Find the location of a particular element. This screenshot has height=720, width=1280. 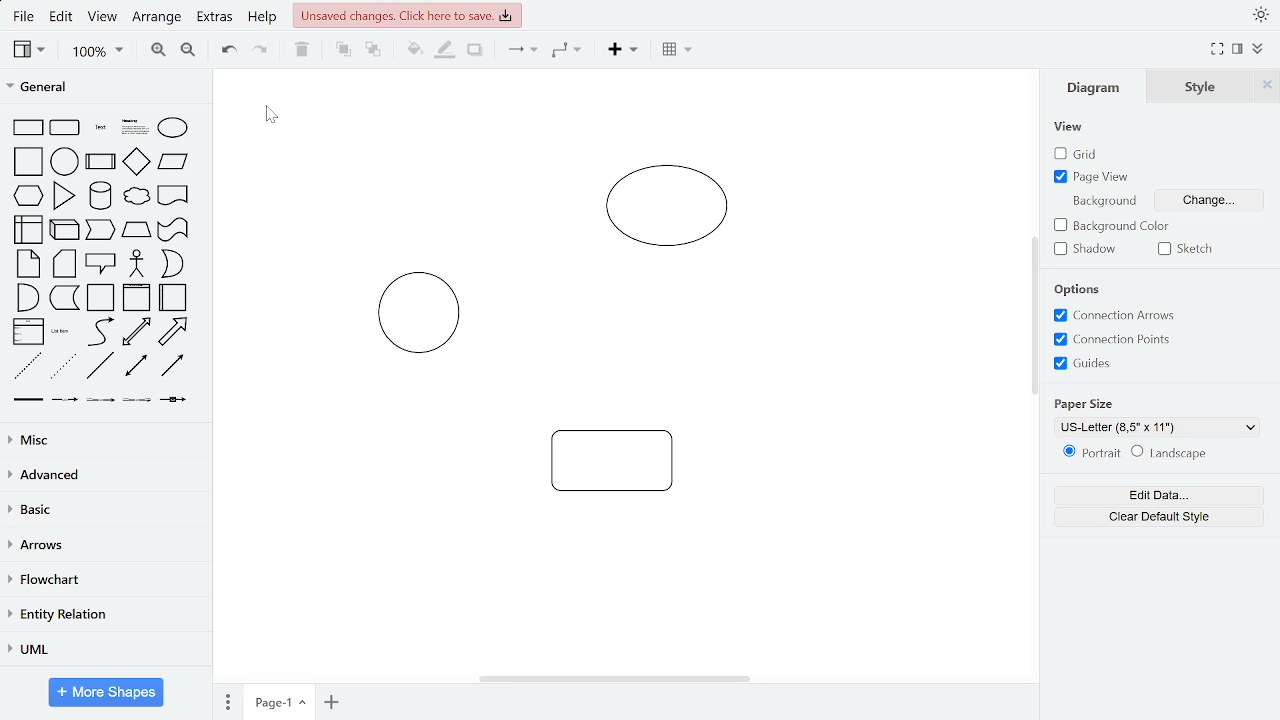

rounded rectangle is located at coordinates (66, 127).